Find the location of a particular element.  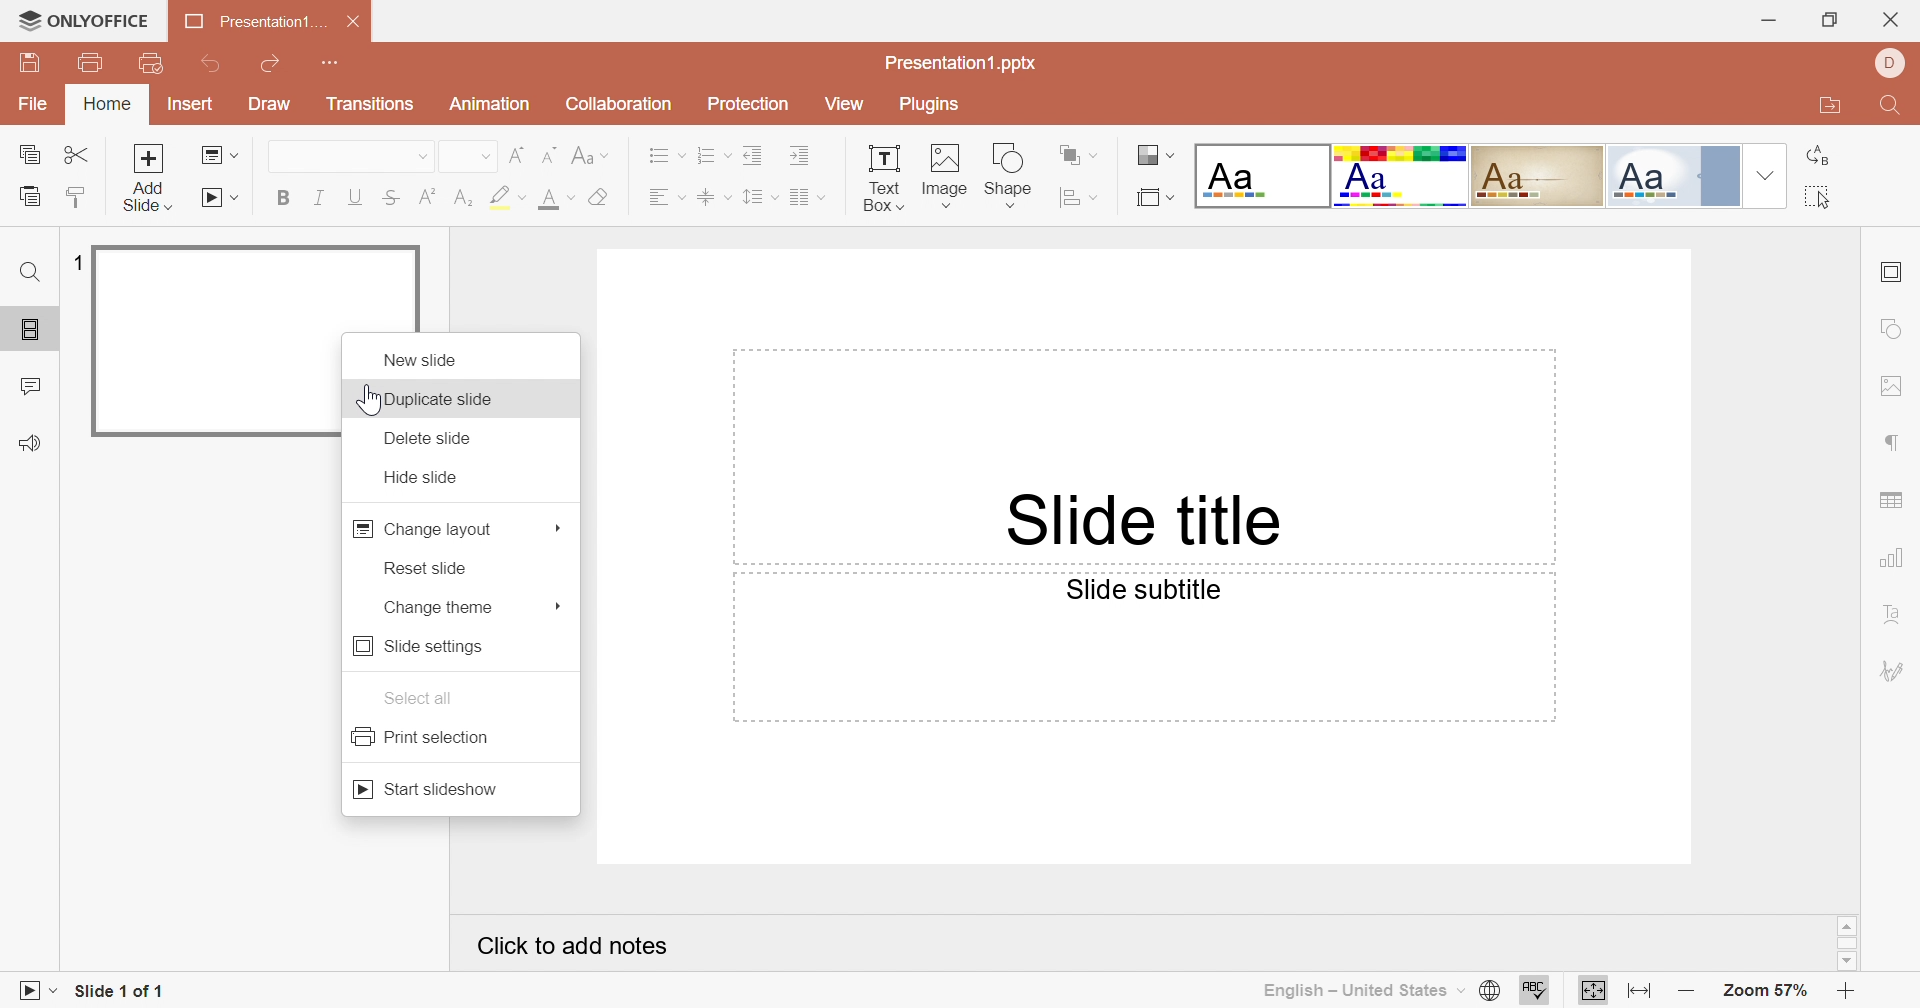

Comments is located at coordinates (35, 387).